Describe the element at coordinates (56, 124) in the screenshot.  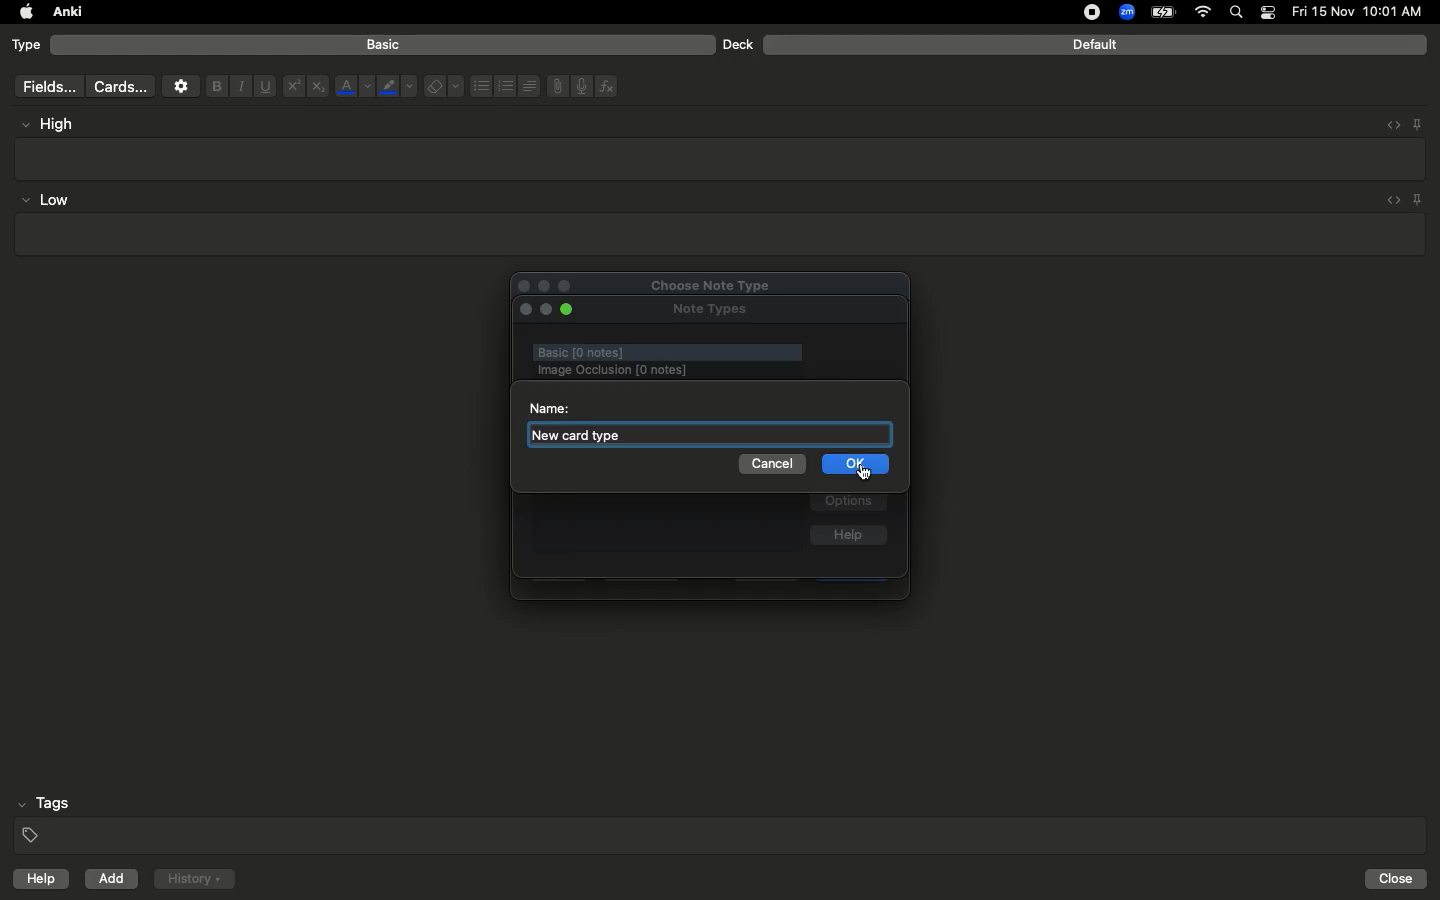
I see `High` at that location.